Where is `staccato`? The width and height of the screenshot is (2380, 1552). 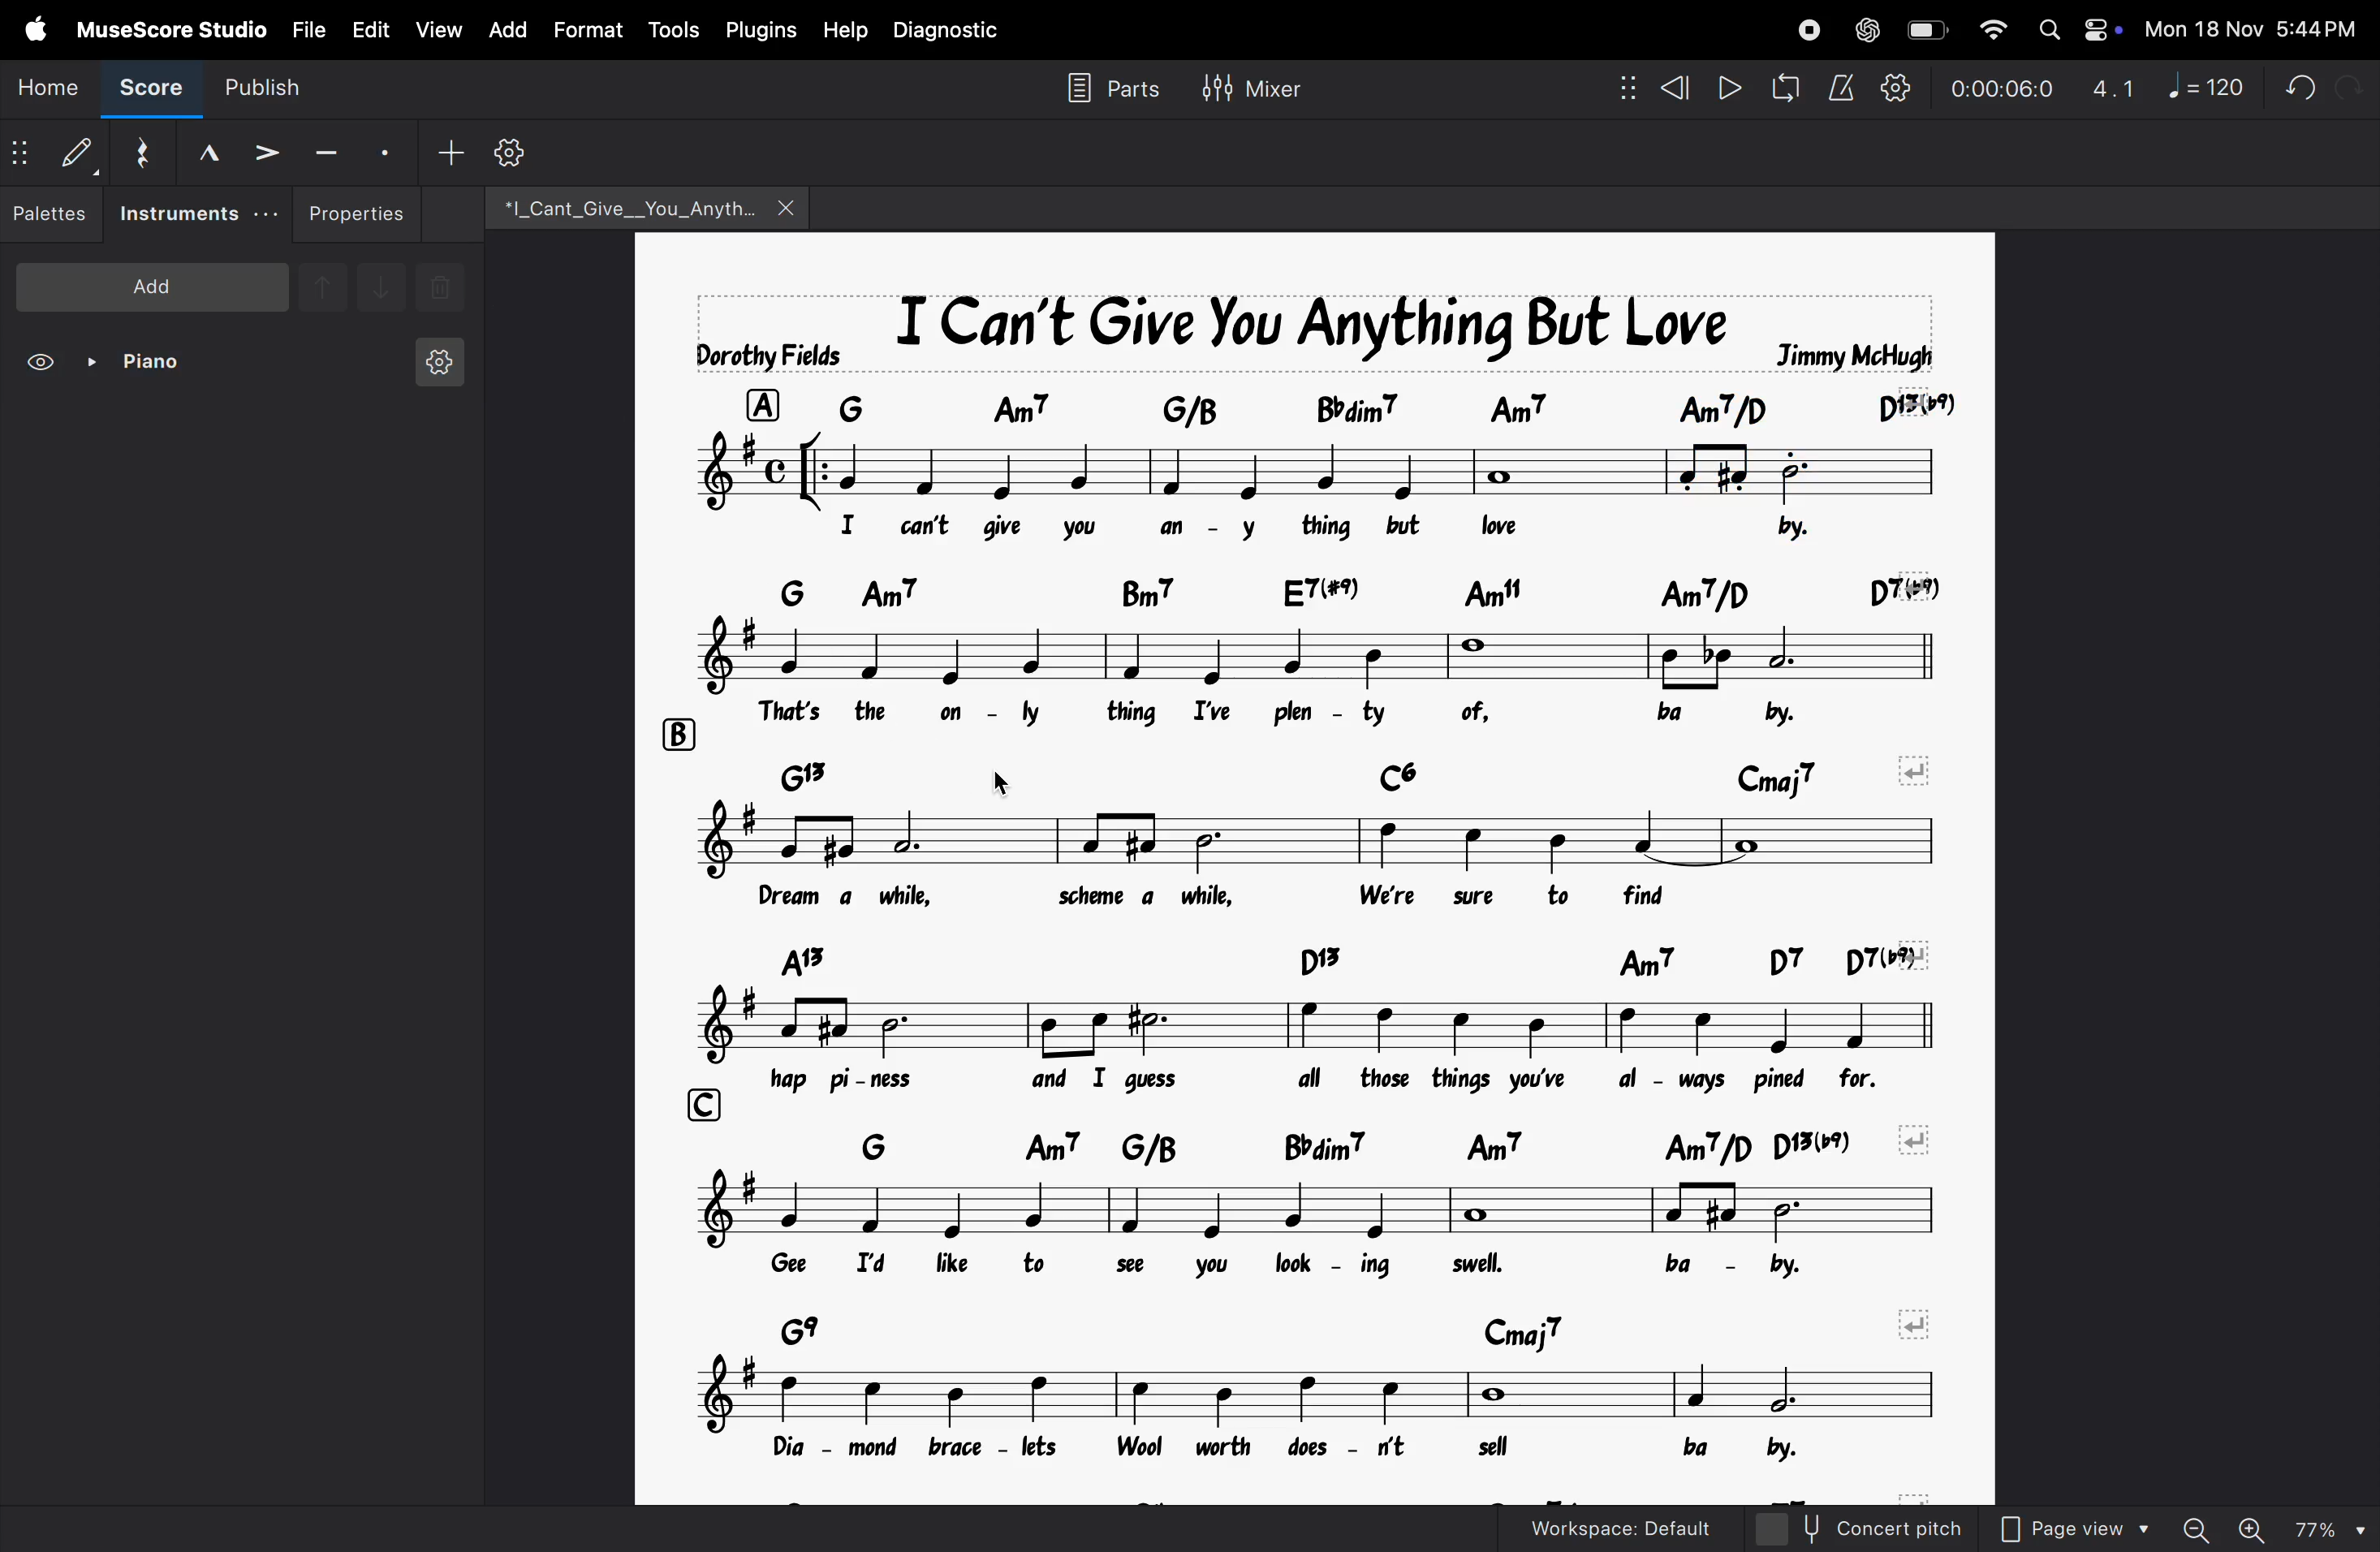 staccato is located at coordinates (386, 150).